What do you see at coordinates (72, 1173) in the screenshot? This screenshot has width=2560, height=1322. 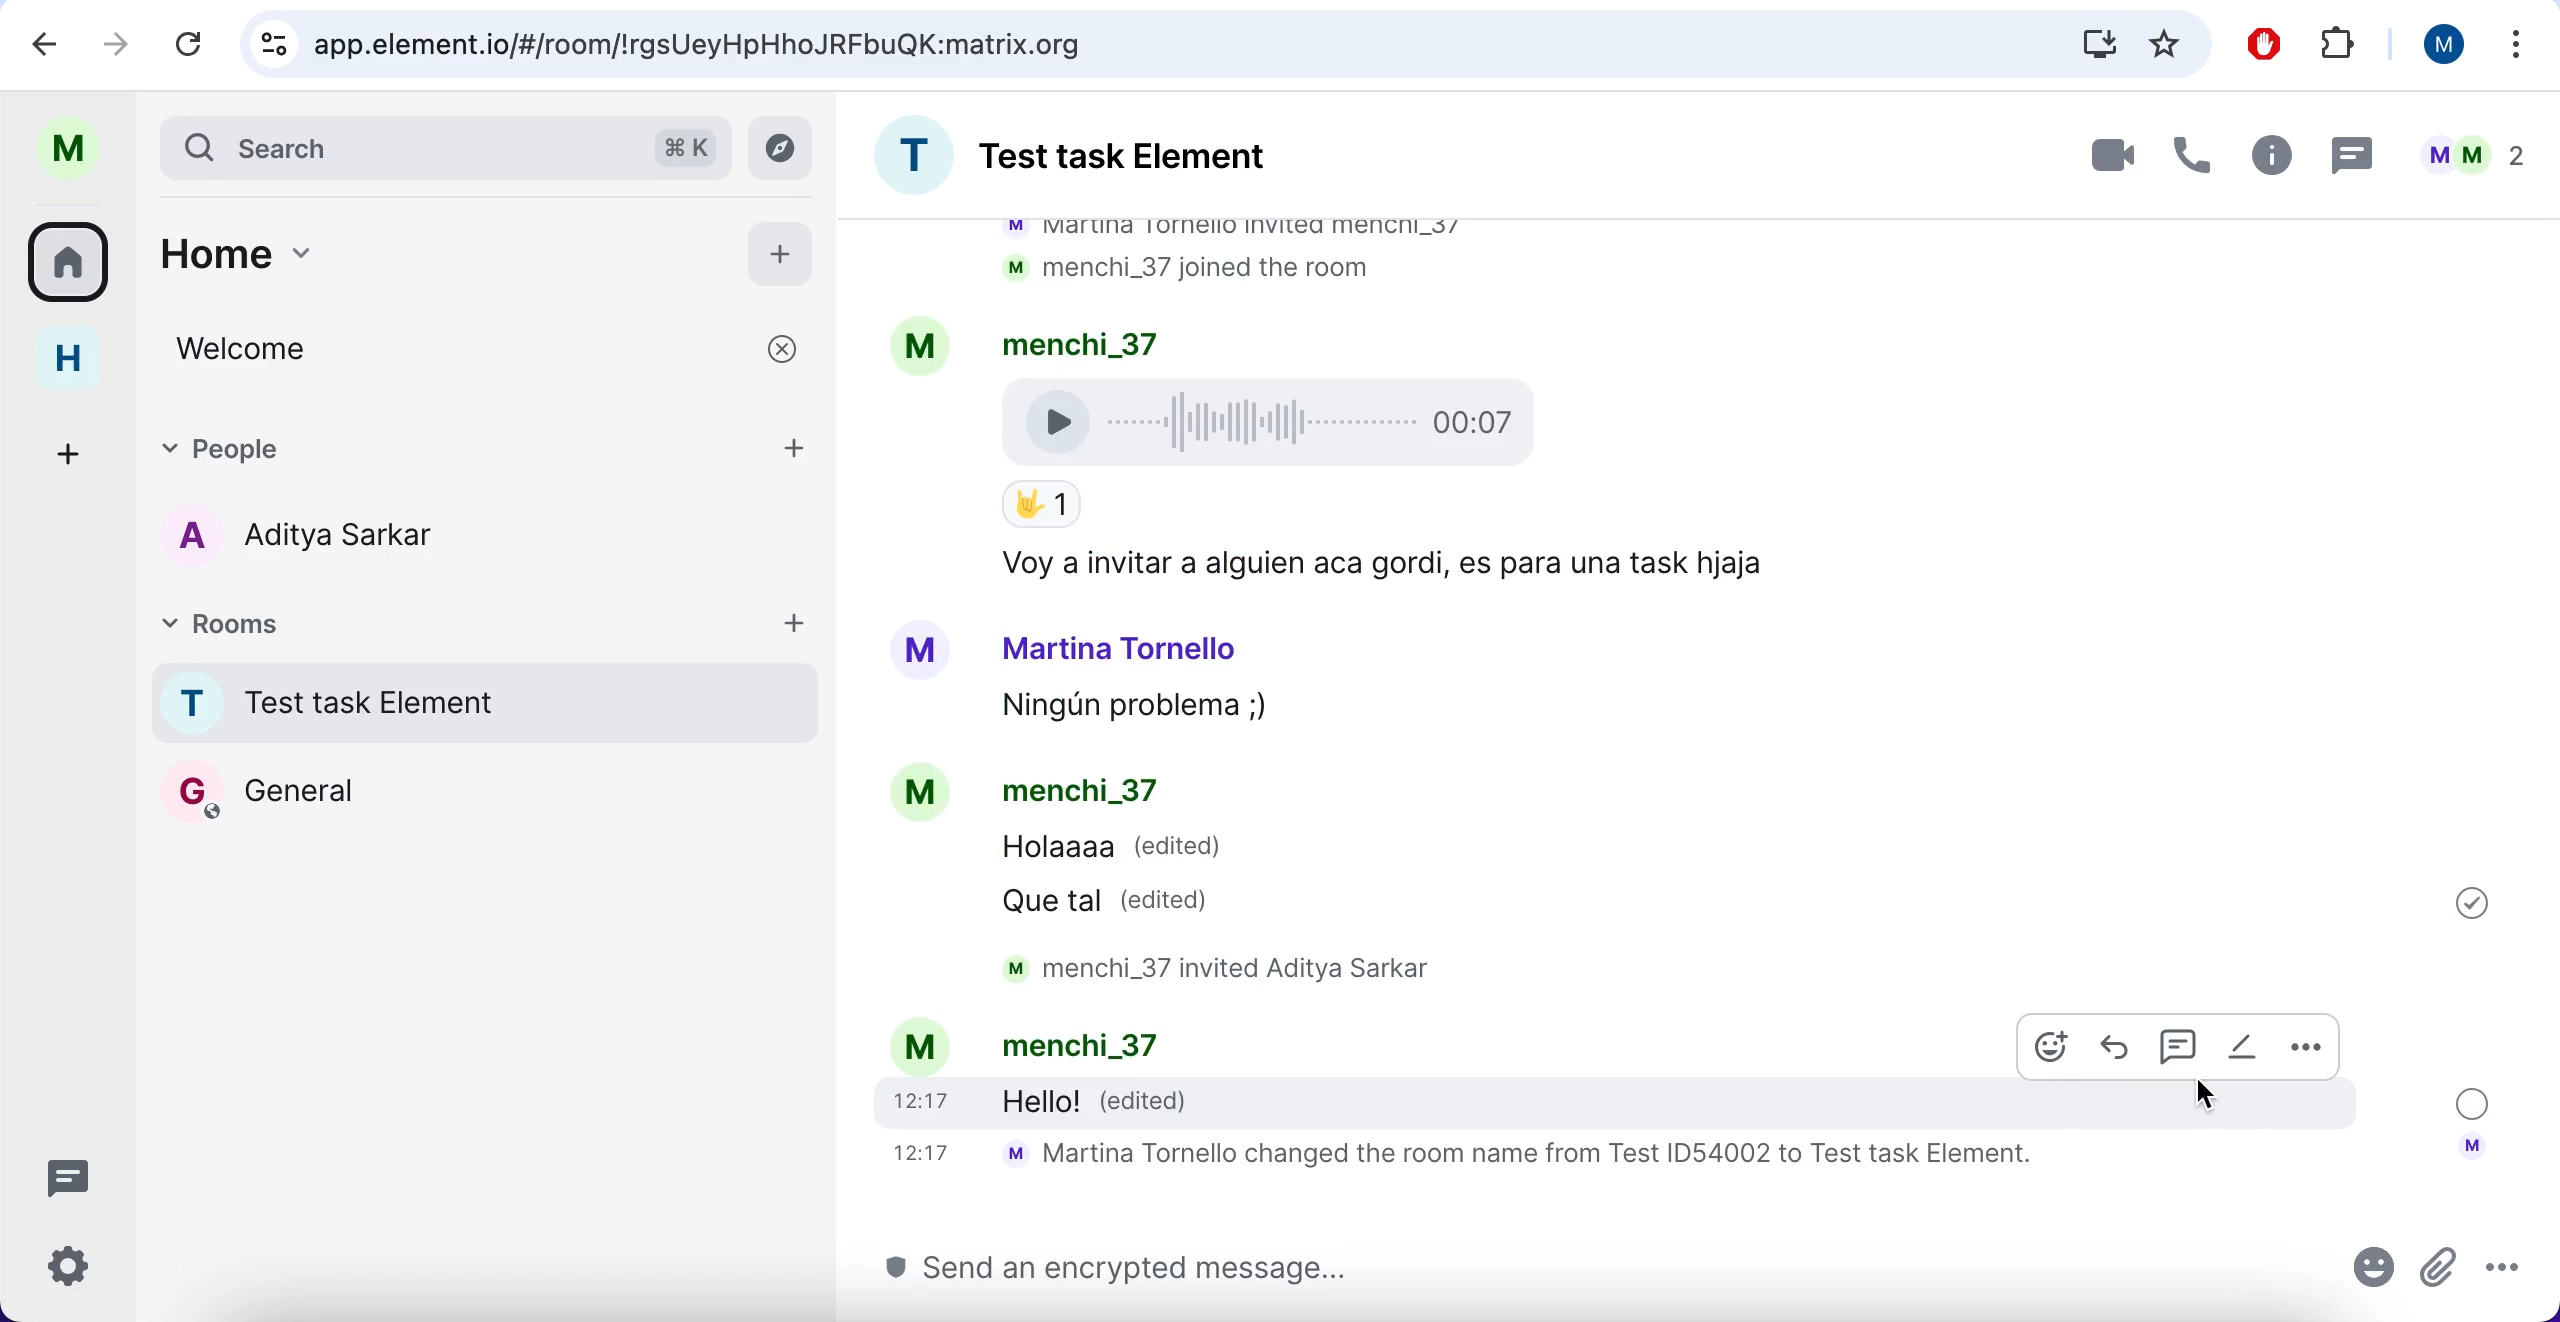 I see `threads` at bounding box center [72, 1173].